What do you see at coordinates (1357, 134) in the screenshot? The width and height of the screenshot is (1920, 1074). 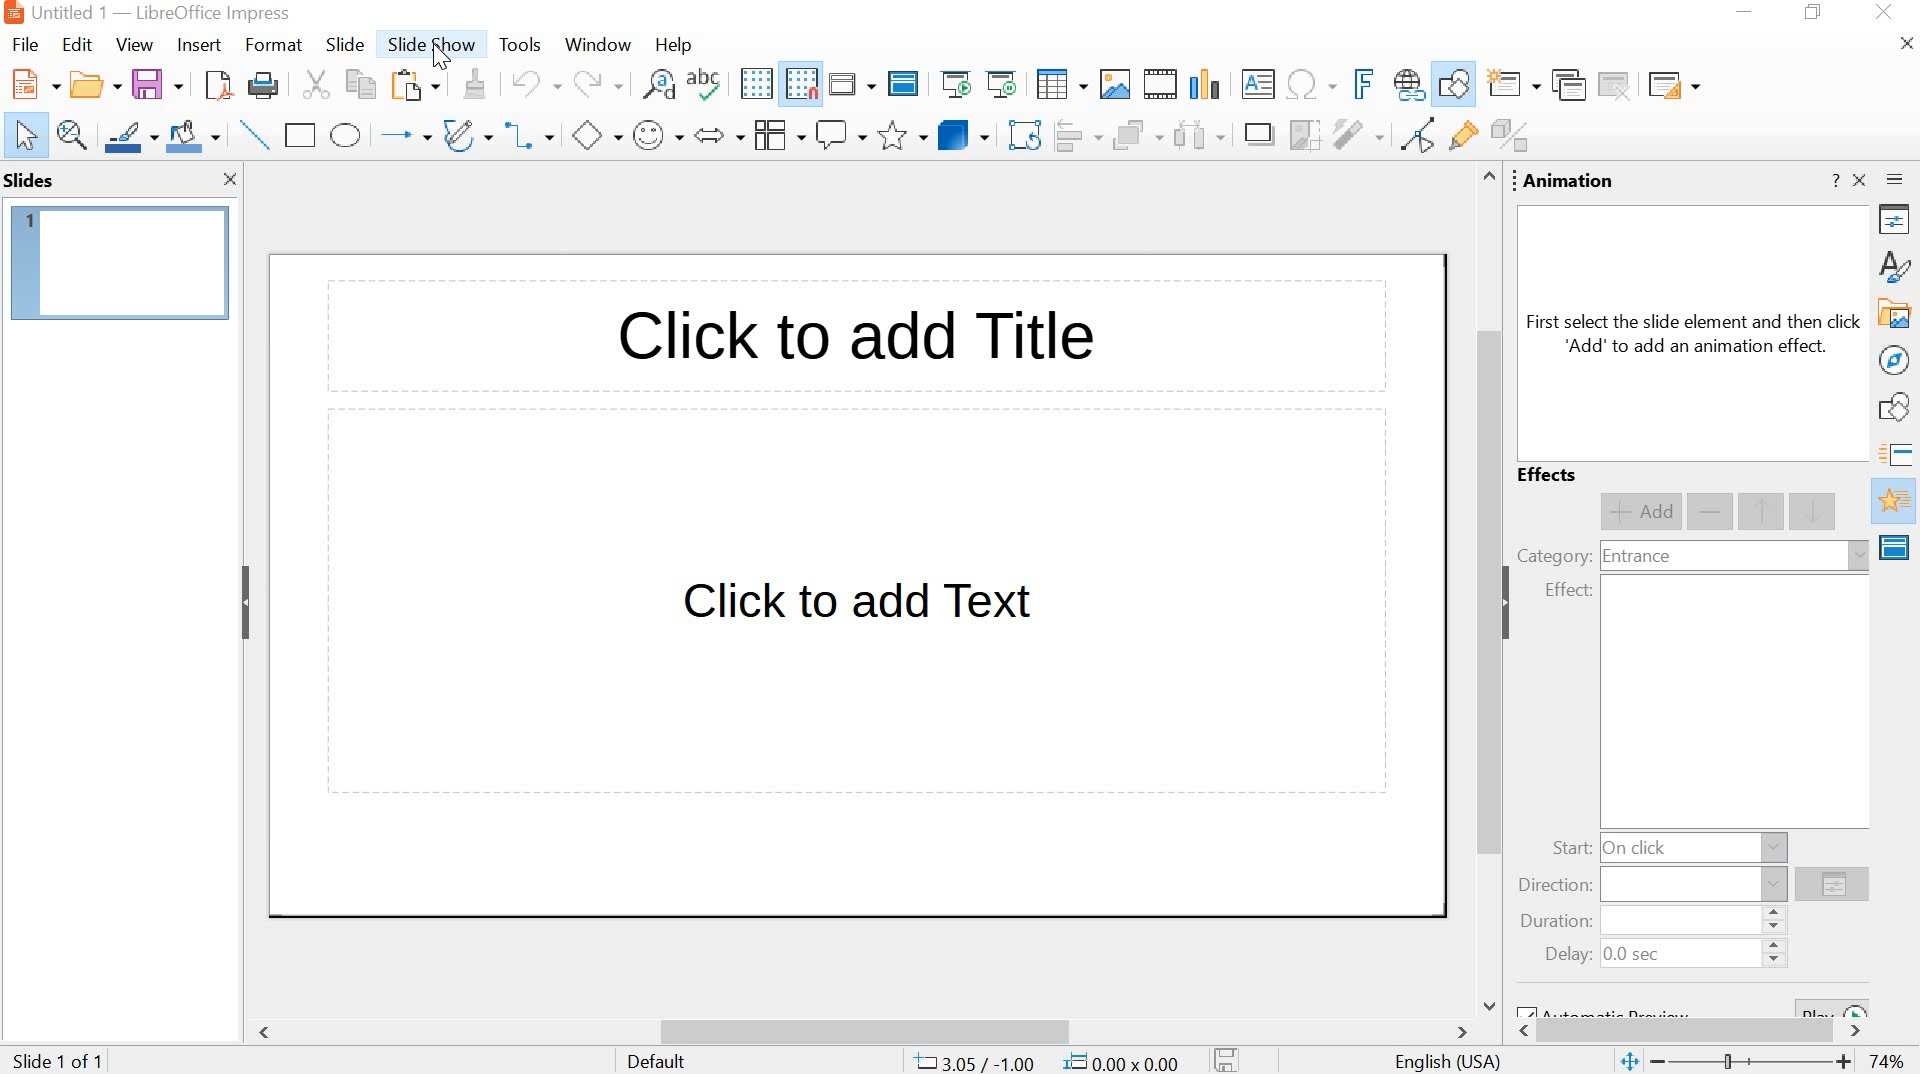 I see `filter` at bounding box center [1357, 134].